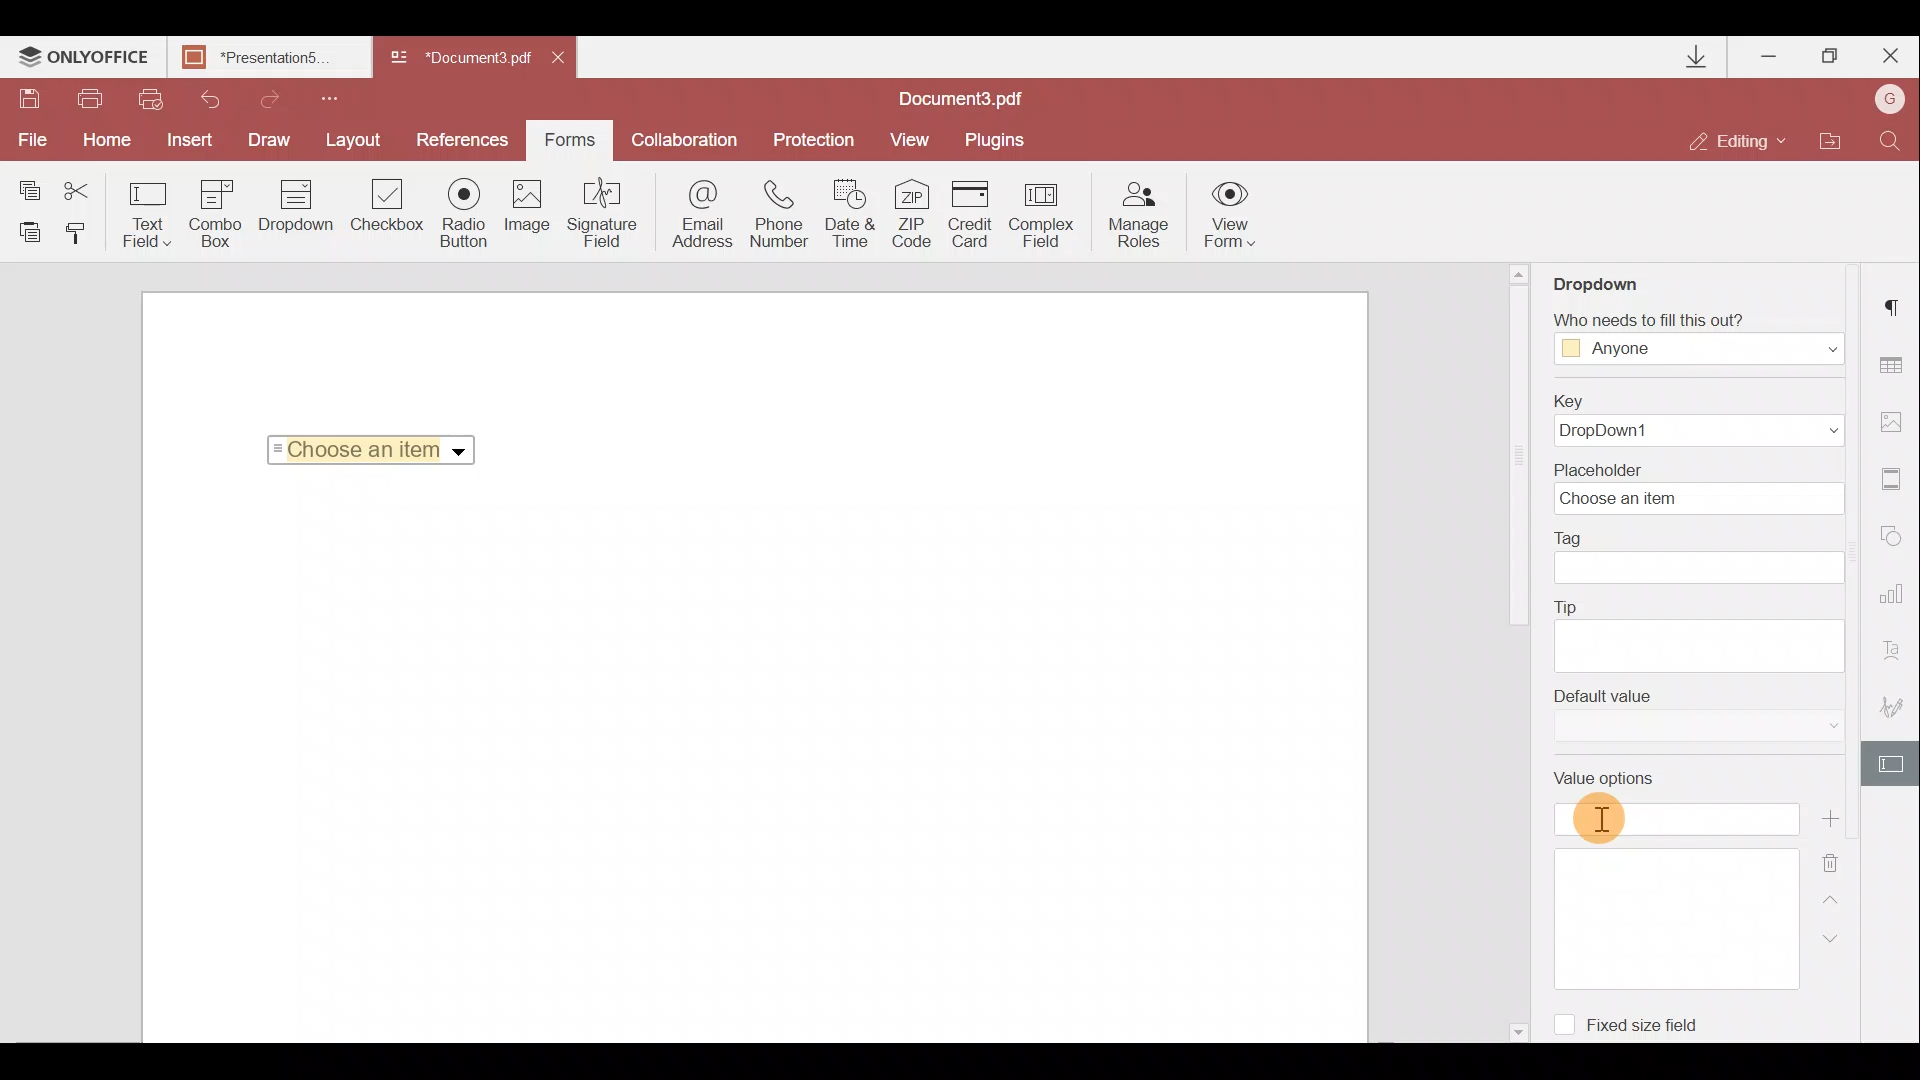  What do you see at coordinates (378, 446) in the screenshot?
I see `Choose an item ` at bounding box center [378, 446].